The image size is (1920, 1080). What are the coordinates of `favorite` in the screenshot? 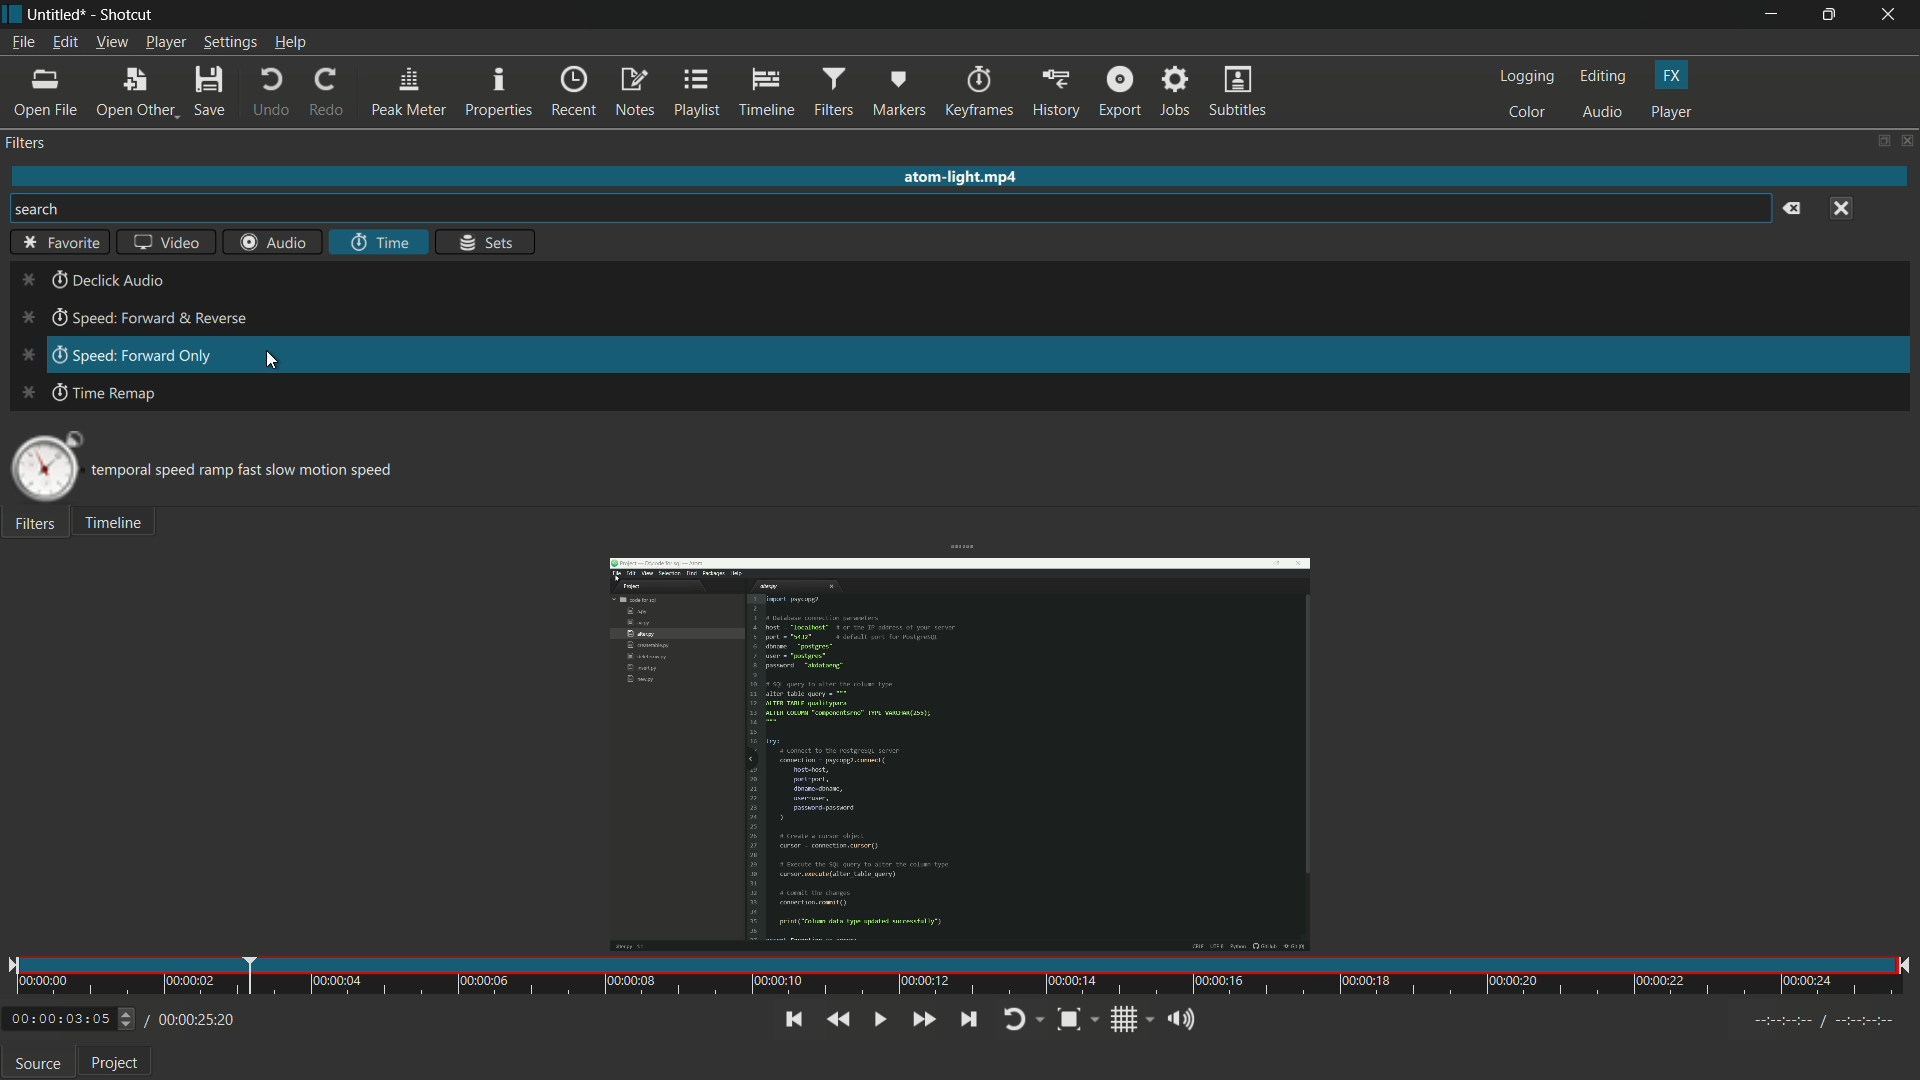 It's located at (56, 243).